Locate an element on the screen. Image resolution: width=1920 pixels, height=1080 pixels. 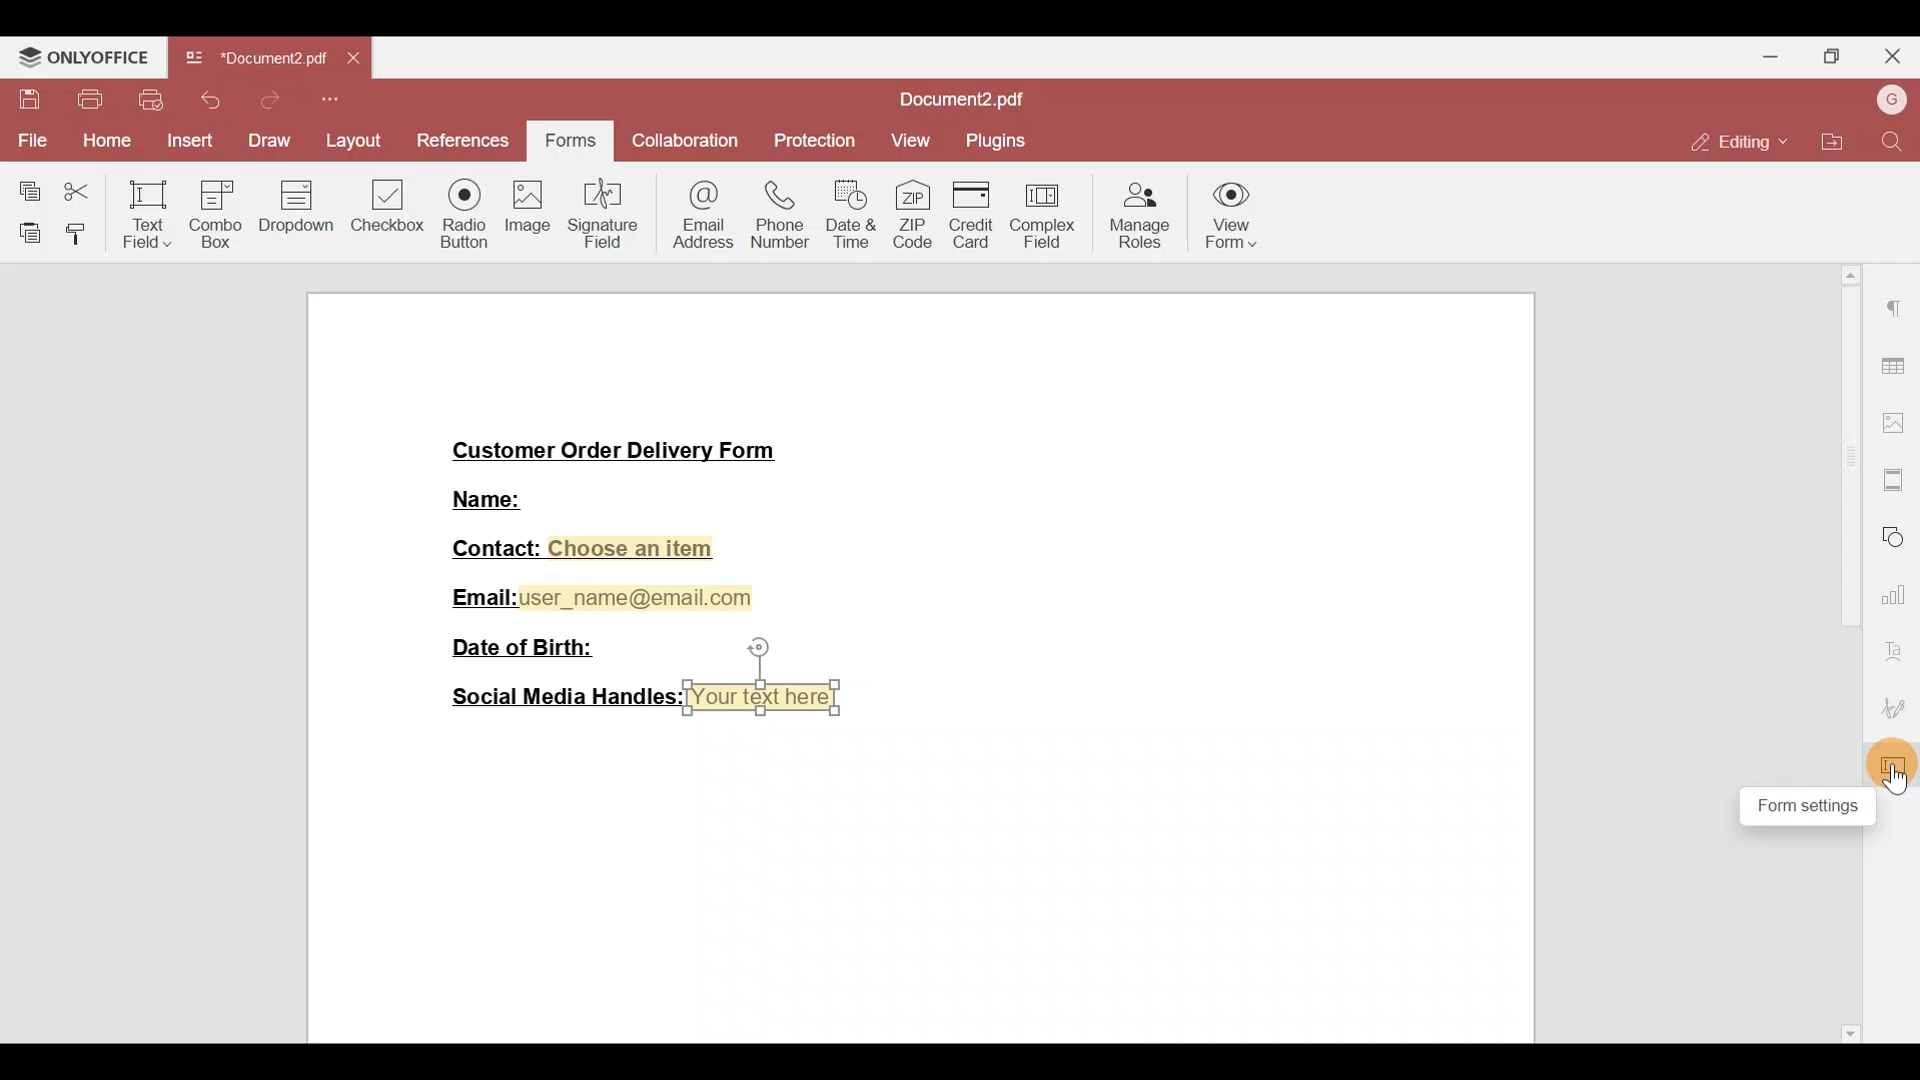
Plugins is located at coordinates (997, 141).